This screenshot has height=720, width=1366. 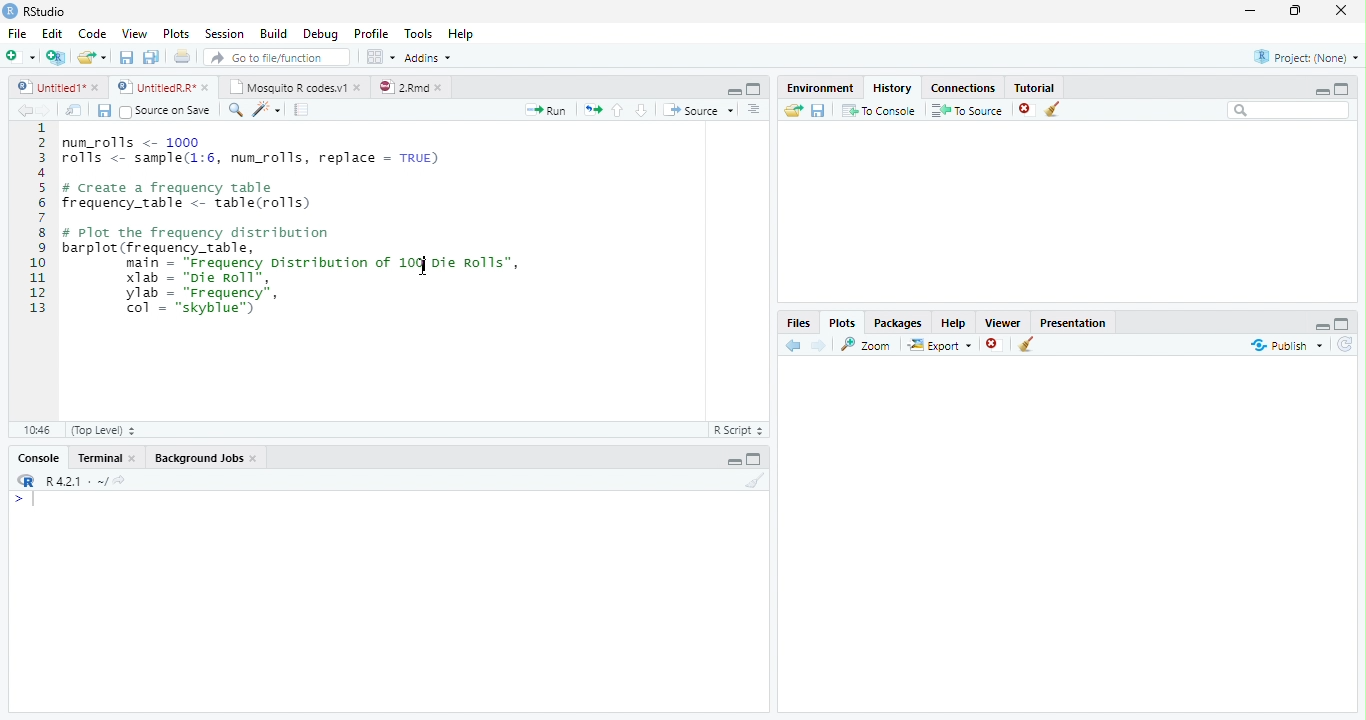 I want to click on Source on Save, so click(x=165, y=111).